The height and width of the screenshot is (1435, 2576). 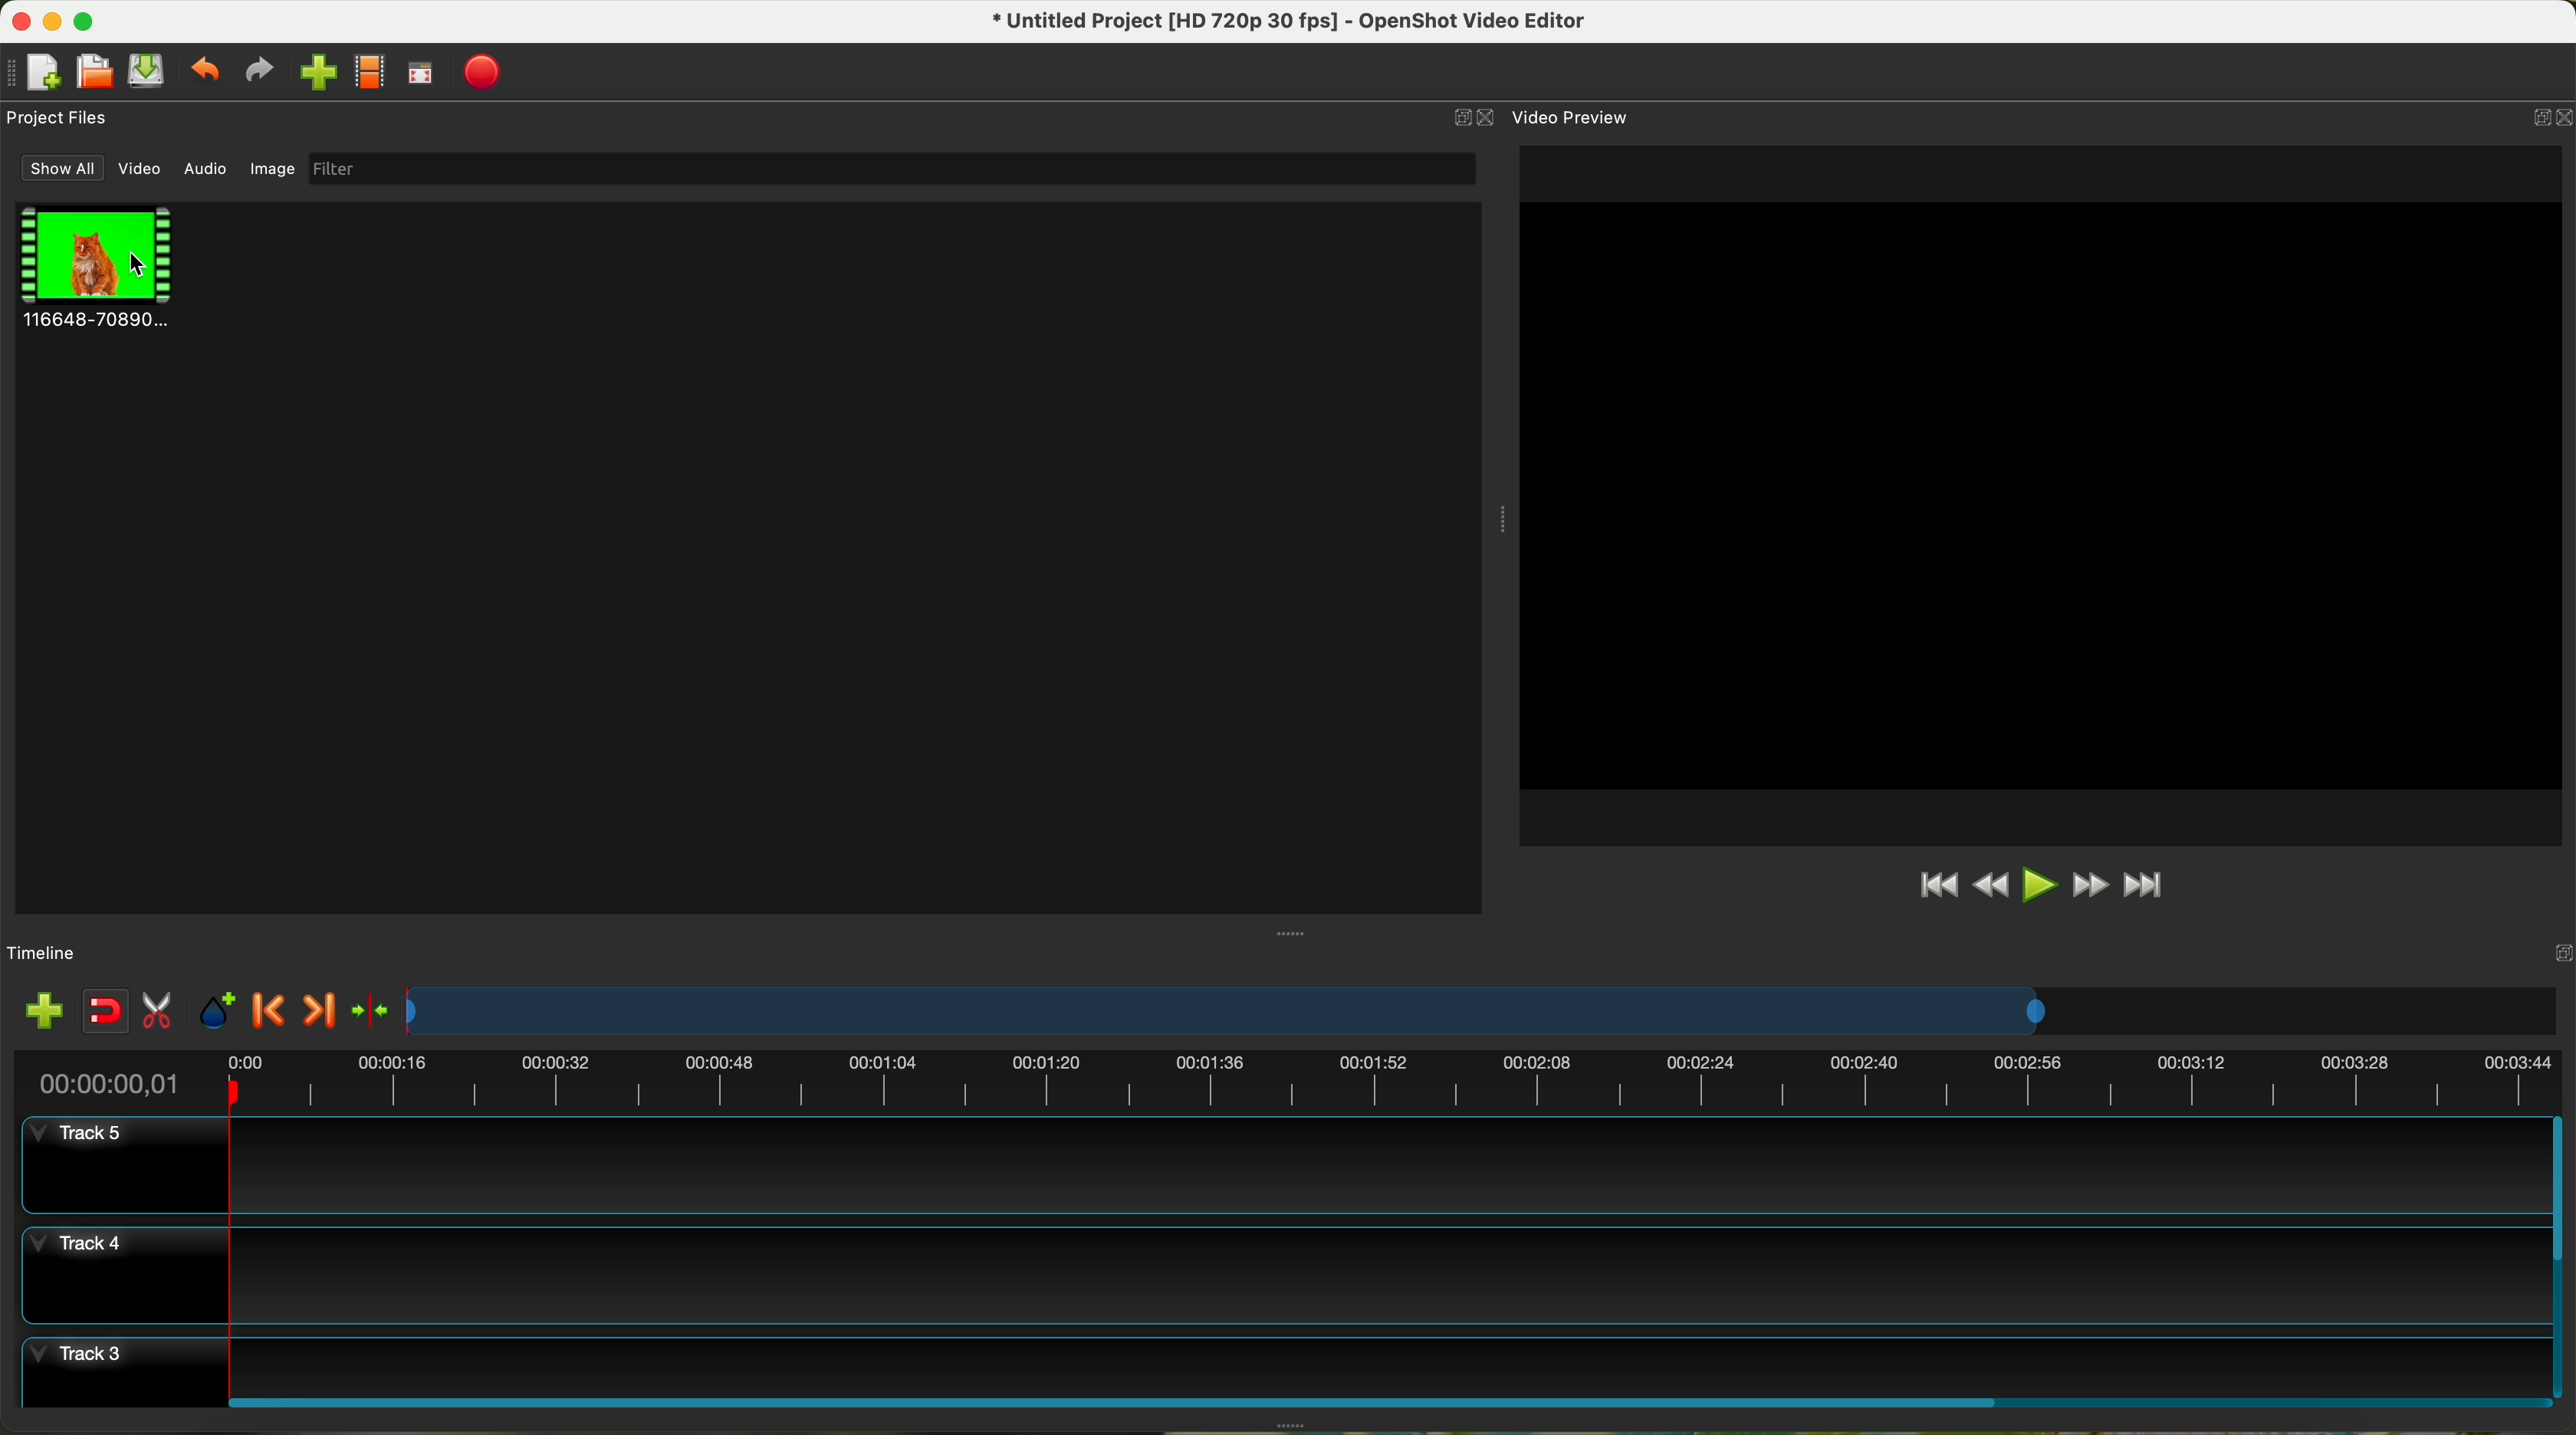 I want to click on redo, so click(x=258, y=70).